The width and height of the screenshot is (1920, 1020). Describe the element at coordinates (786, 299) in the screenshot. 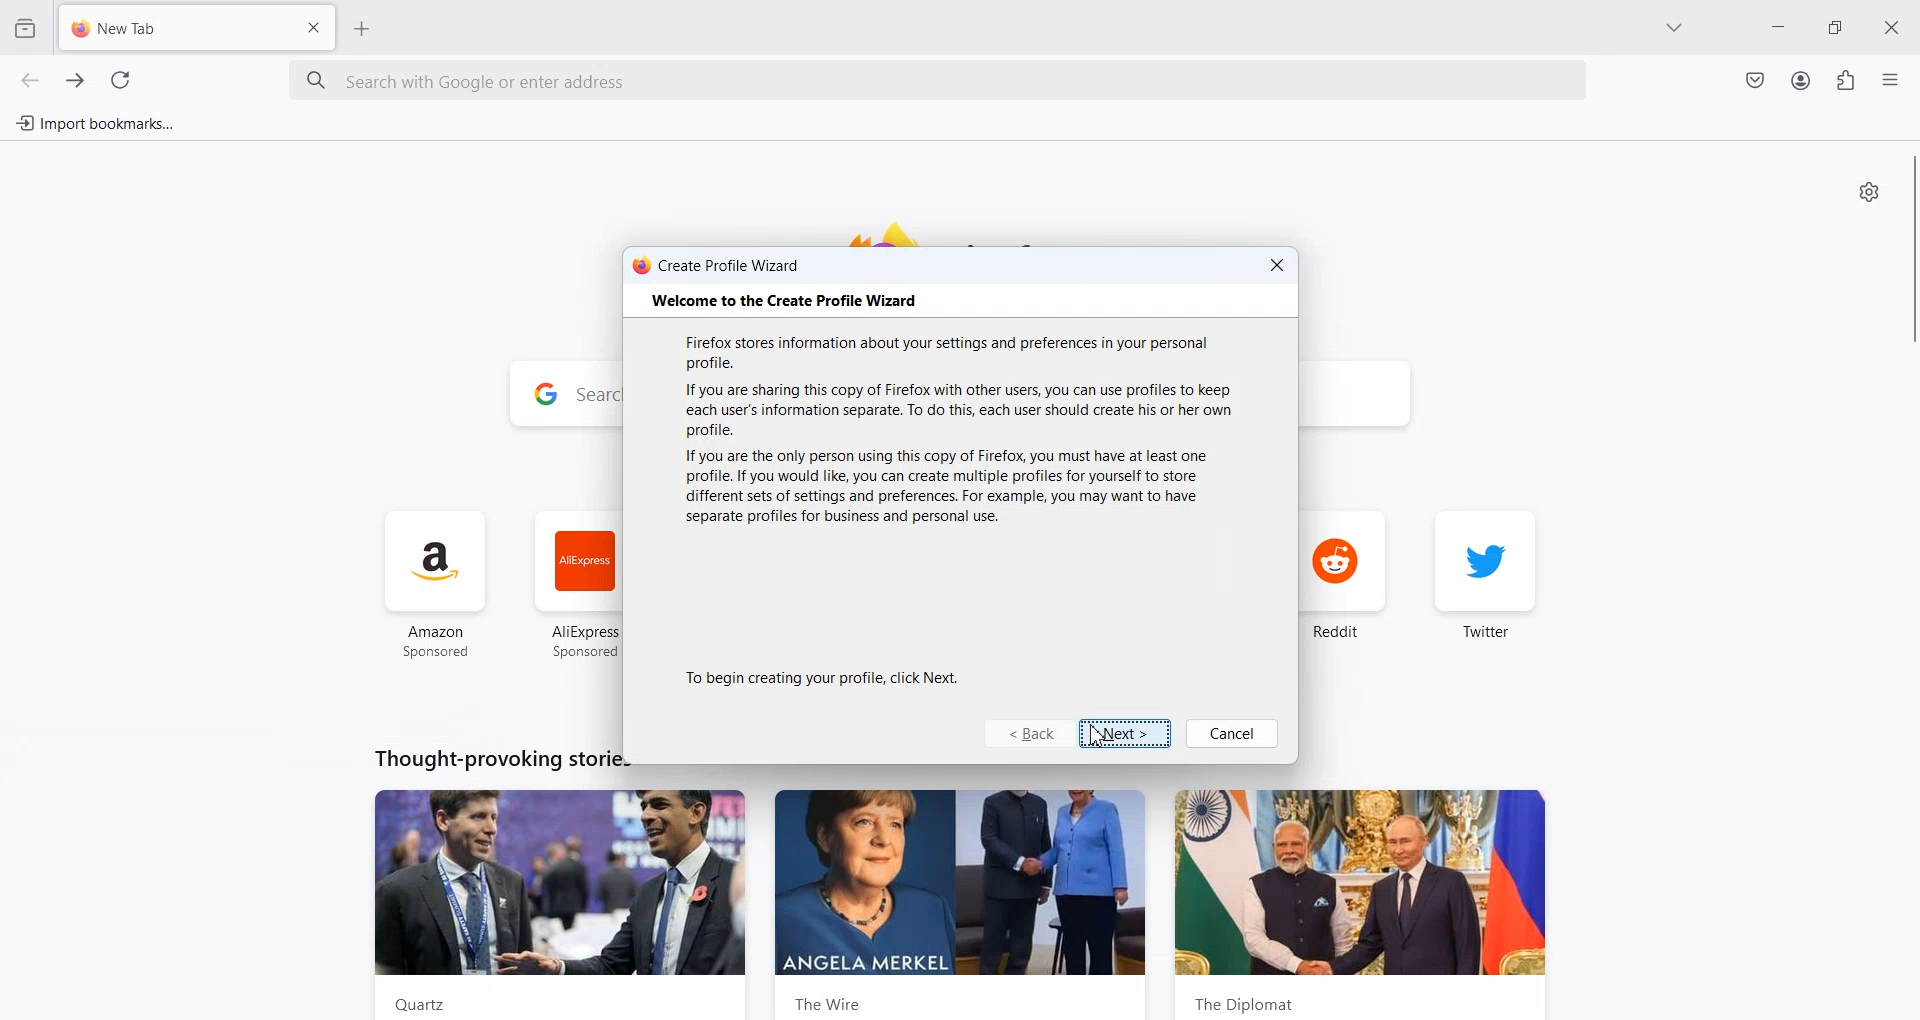

I see `‘Welcome to the Create Profile Wizard` at that location.